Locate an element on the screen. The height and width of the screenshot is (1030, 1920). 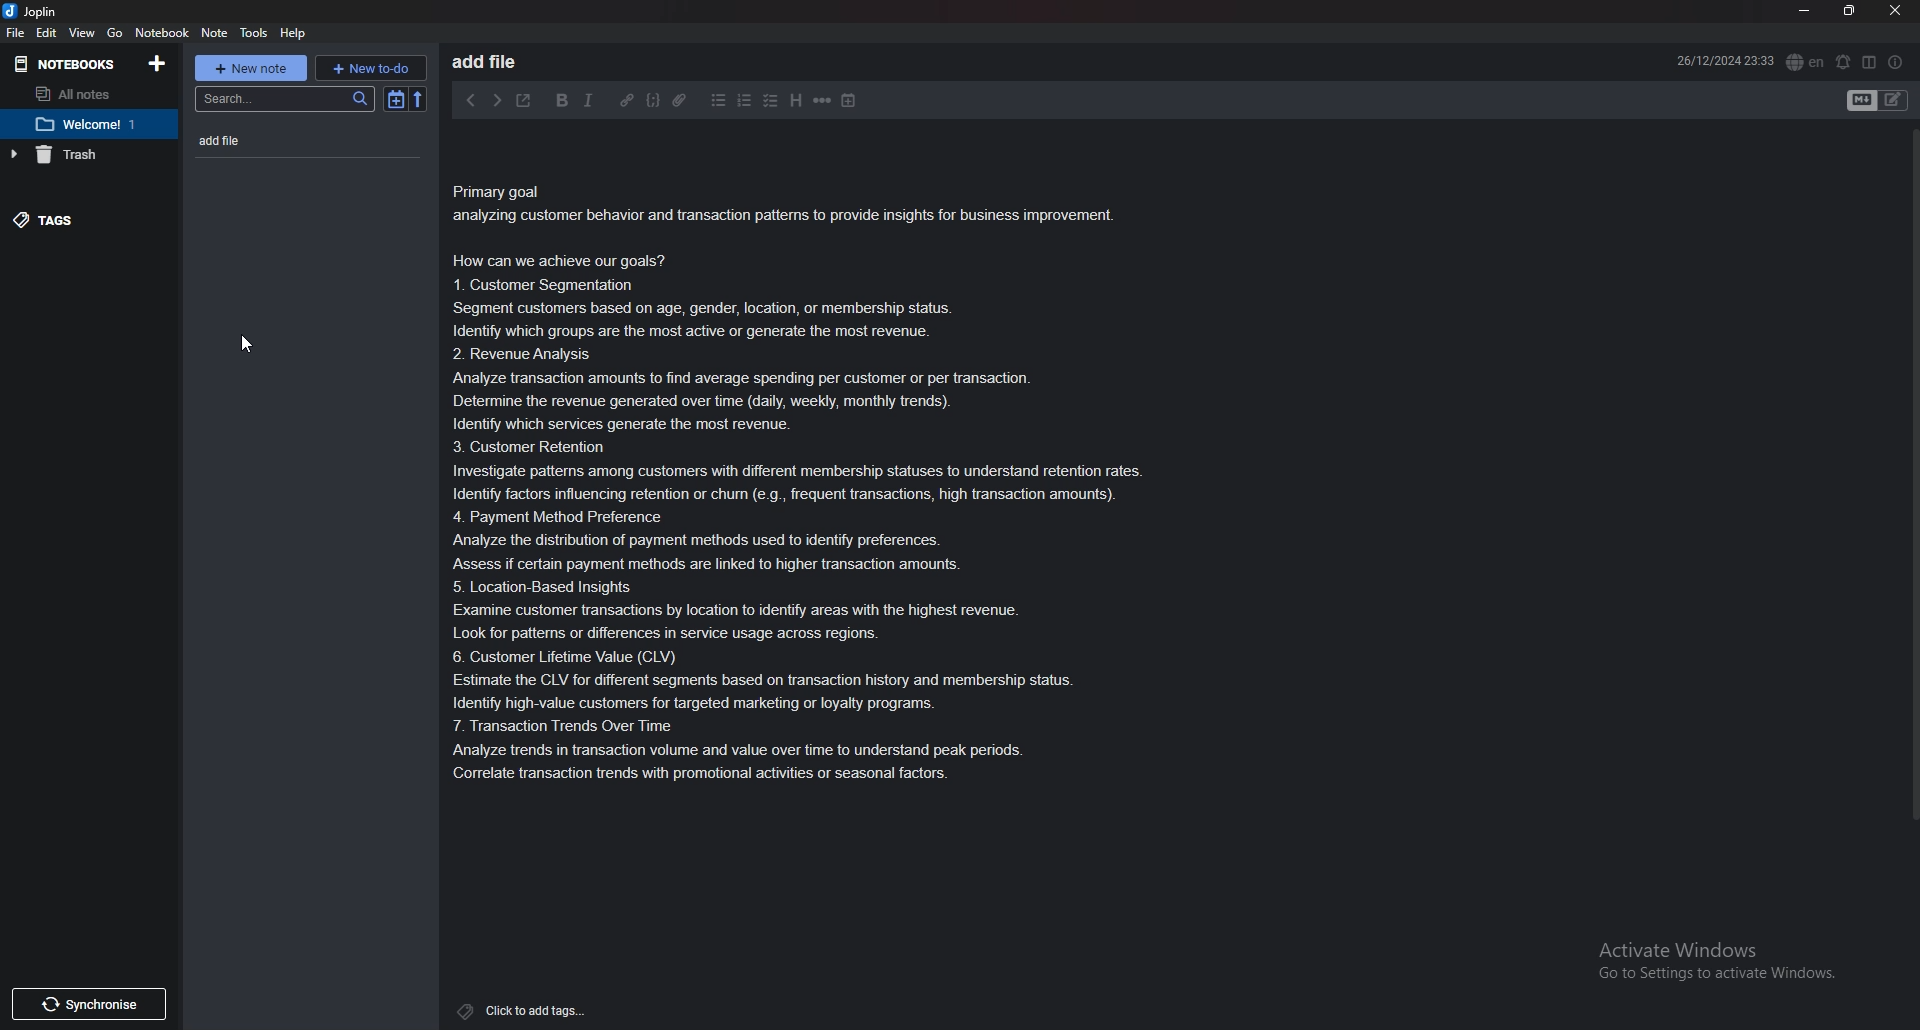
next is located at coordinates (497, 101).